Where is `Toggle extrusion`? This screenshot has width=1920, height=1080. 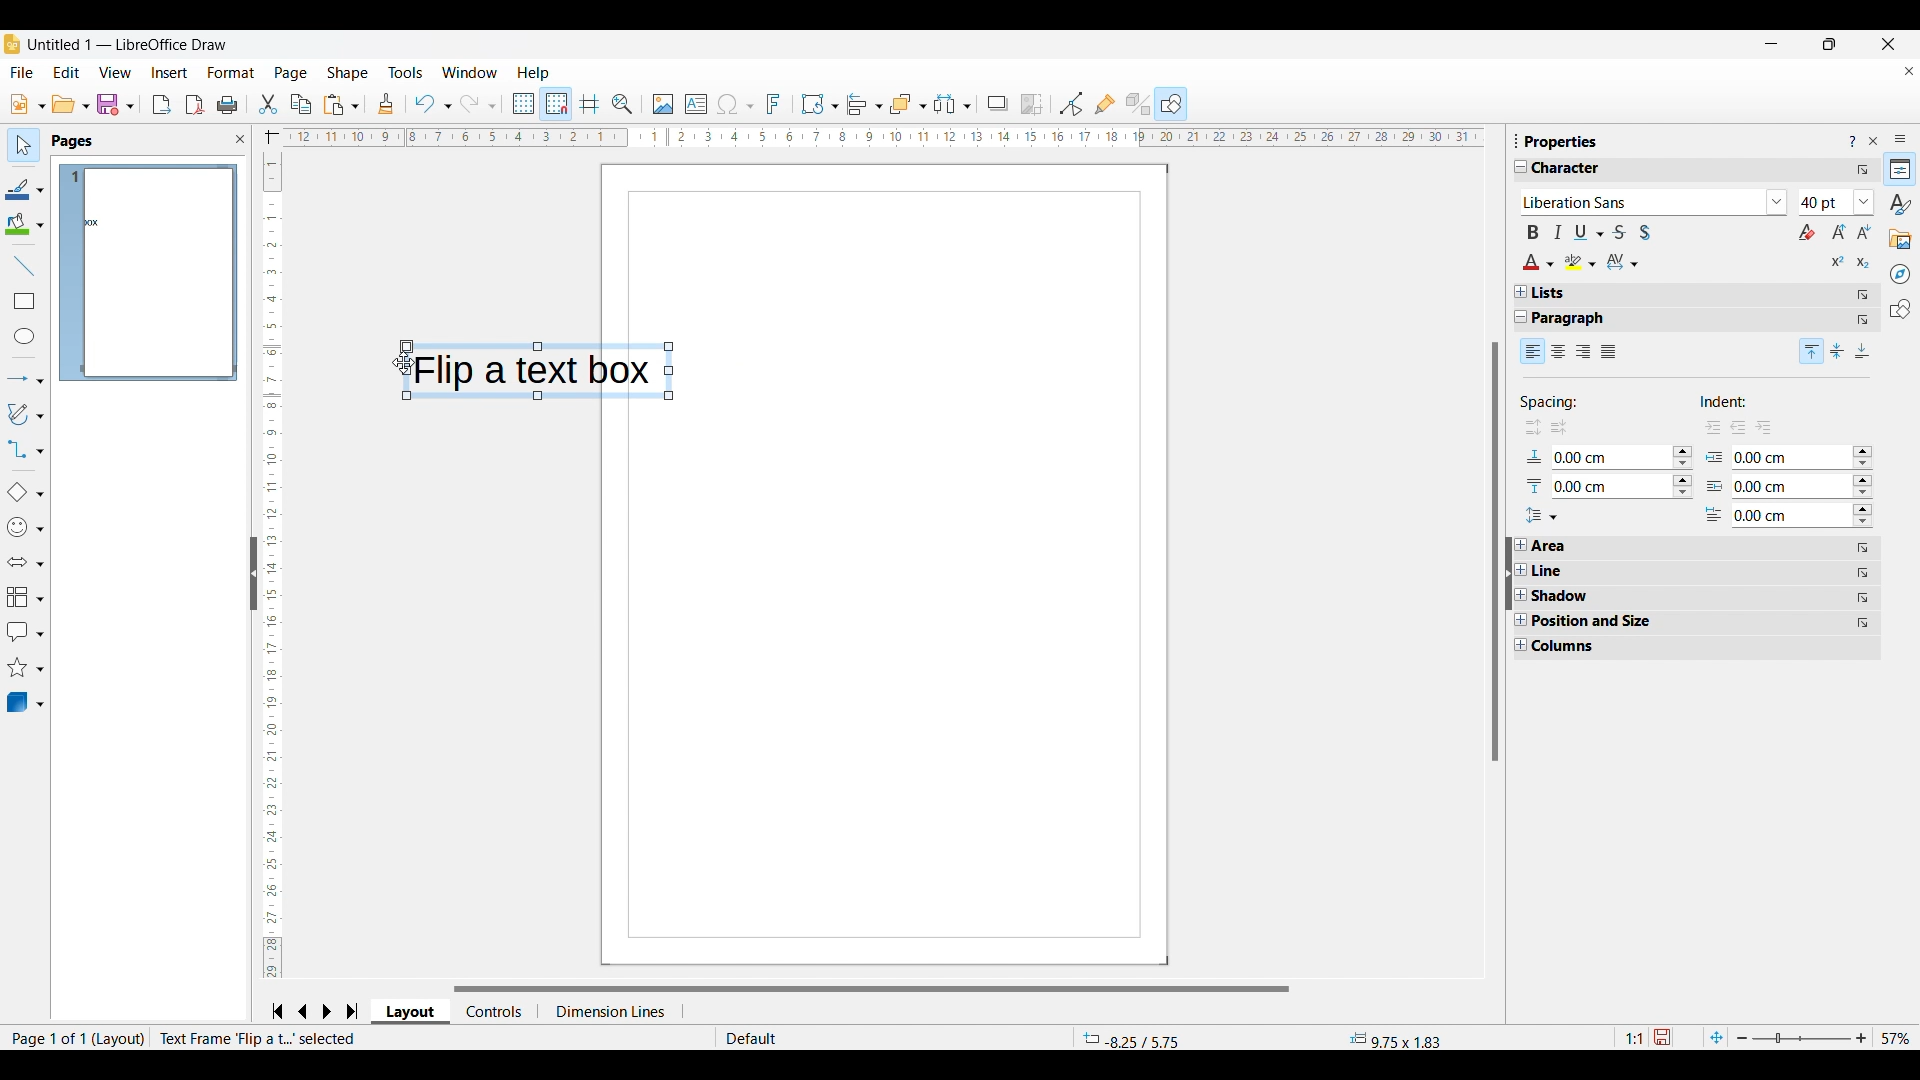 Toggle extrusion is located at coordinates (1139, 104).